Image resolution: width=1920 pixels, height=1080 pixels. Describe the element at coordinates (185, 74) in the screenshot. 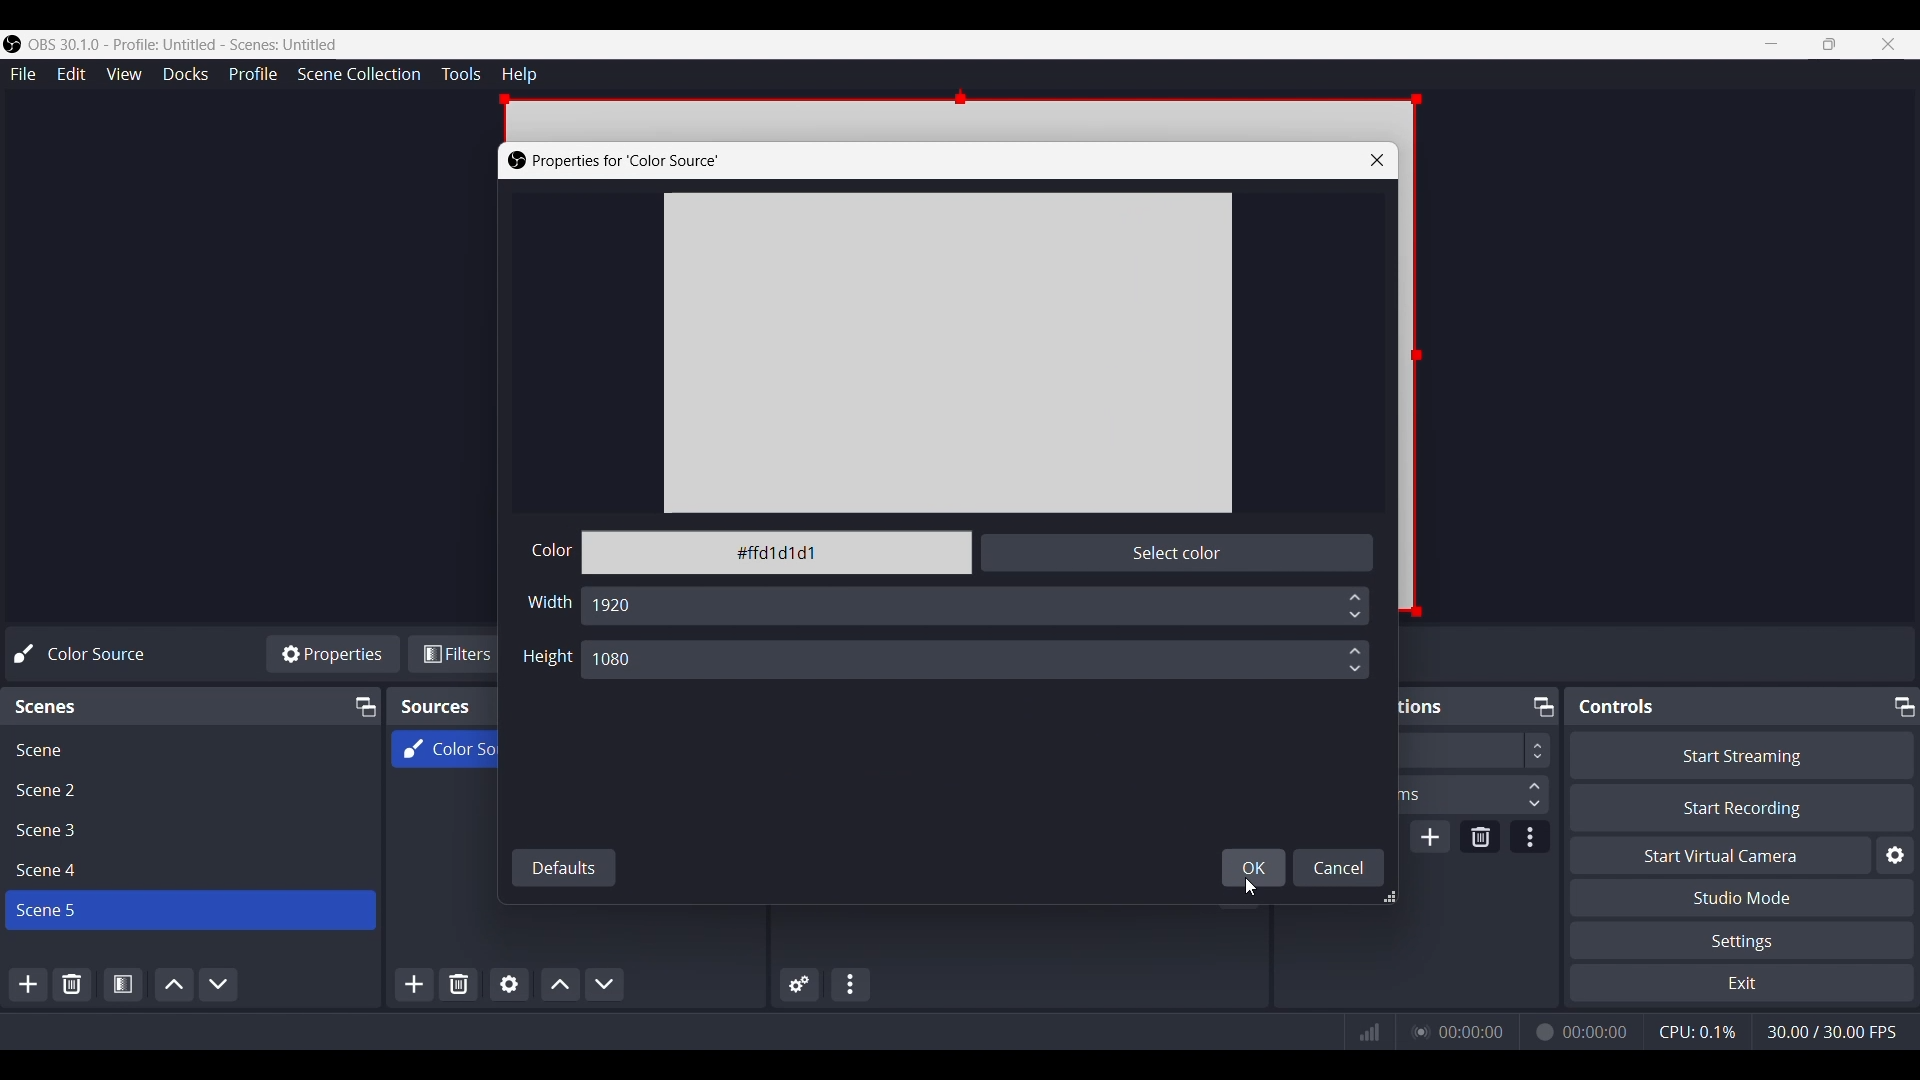

I see `Docks` at that location.